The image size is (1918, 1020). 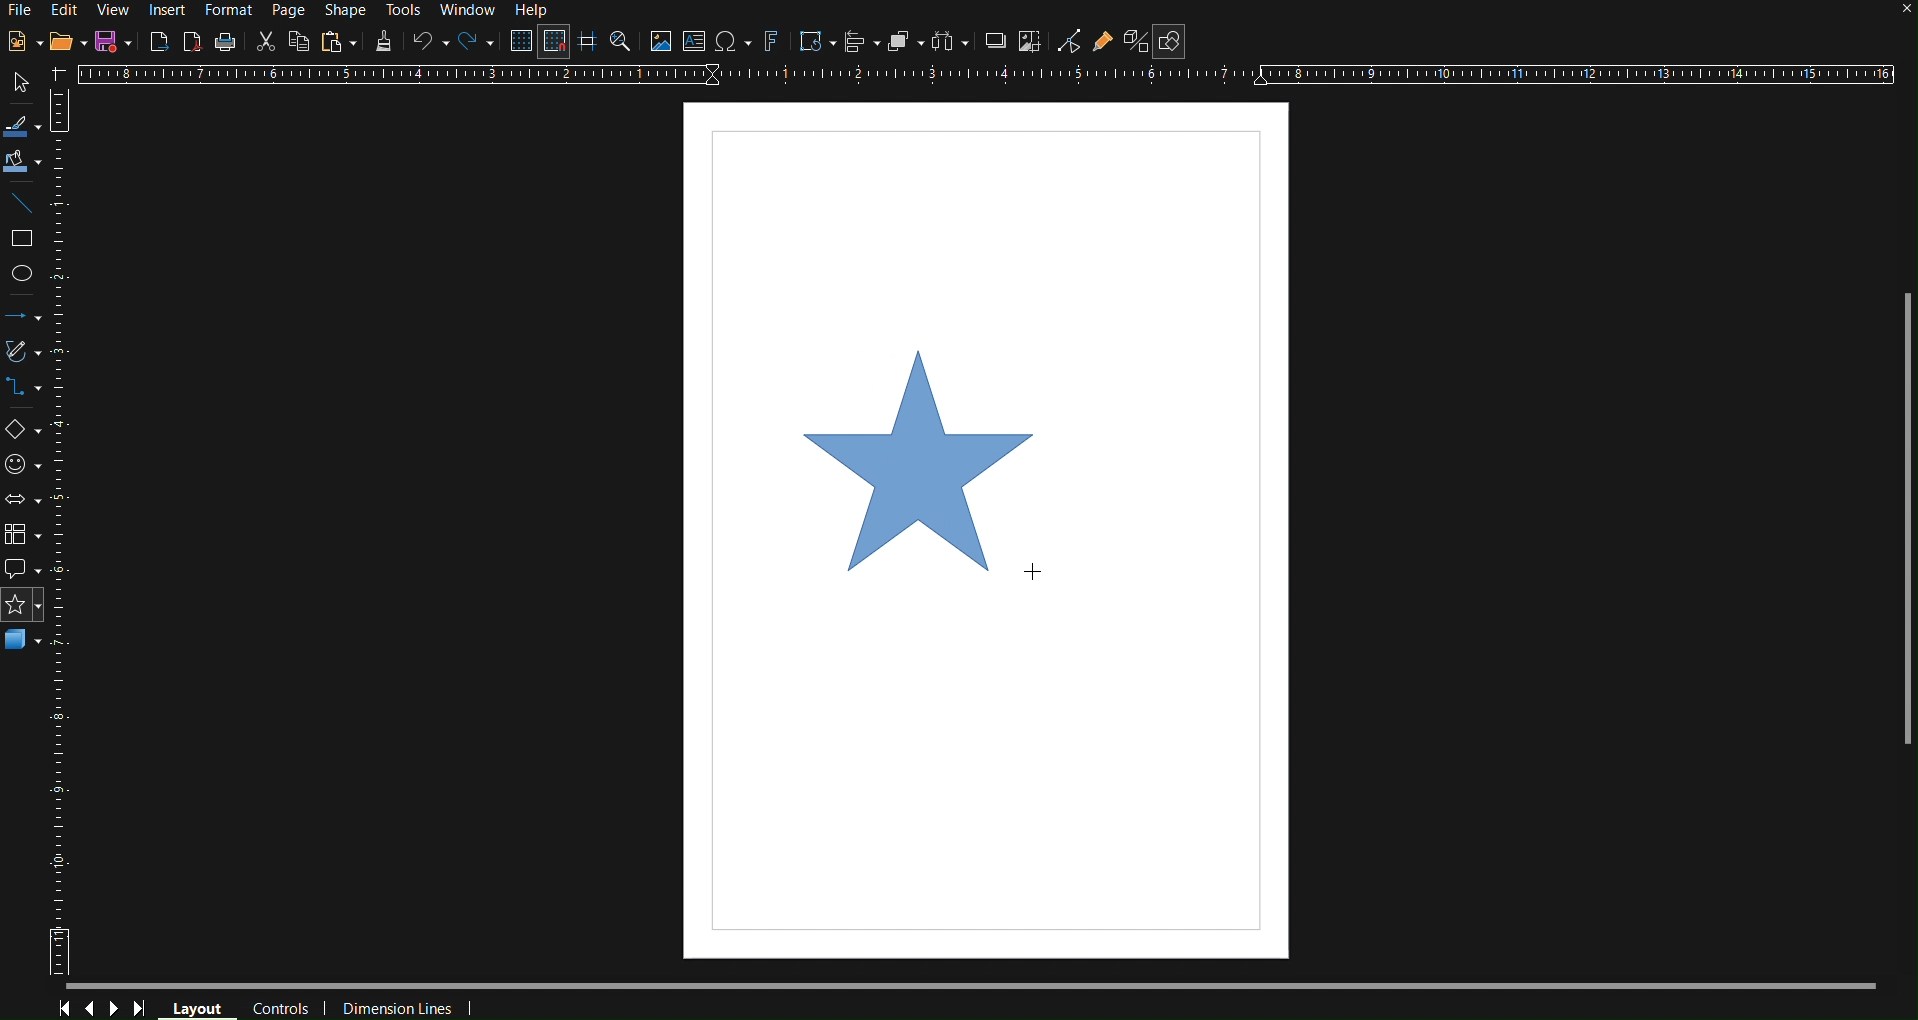 I want to click on Flowchart, so click(x=26, y=537).